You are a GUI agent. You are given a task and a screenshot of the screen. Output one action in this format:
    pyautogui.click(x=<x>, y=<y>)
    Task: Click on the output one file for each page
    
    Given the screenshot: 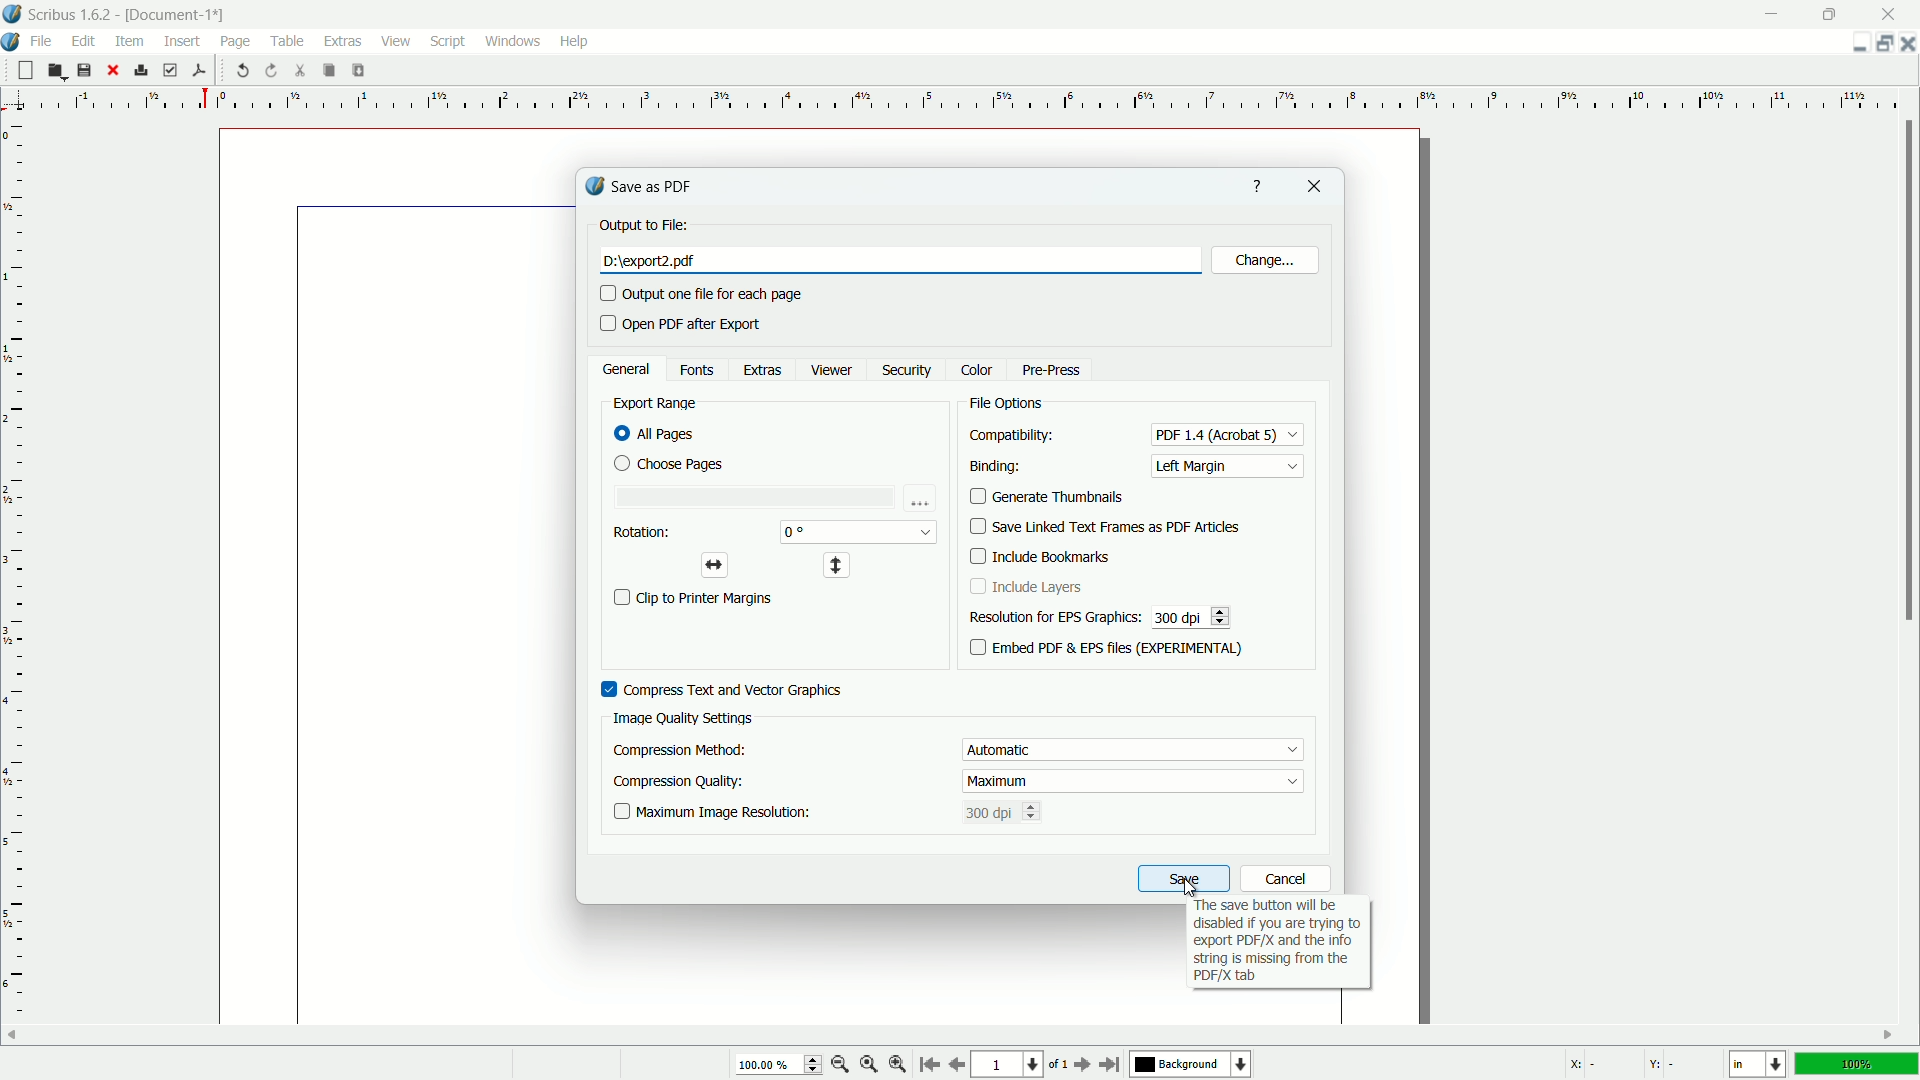 What is the action you would take?
    pyautogui.click(x=699, y=295)
    